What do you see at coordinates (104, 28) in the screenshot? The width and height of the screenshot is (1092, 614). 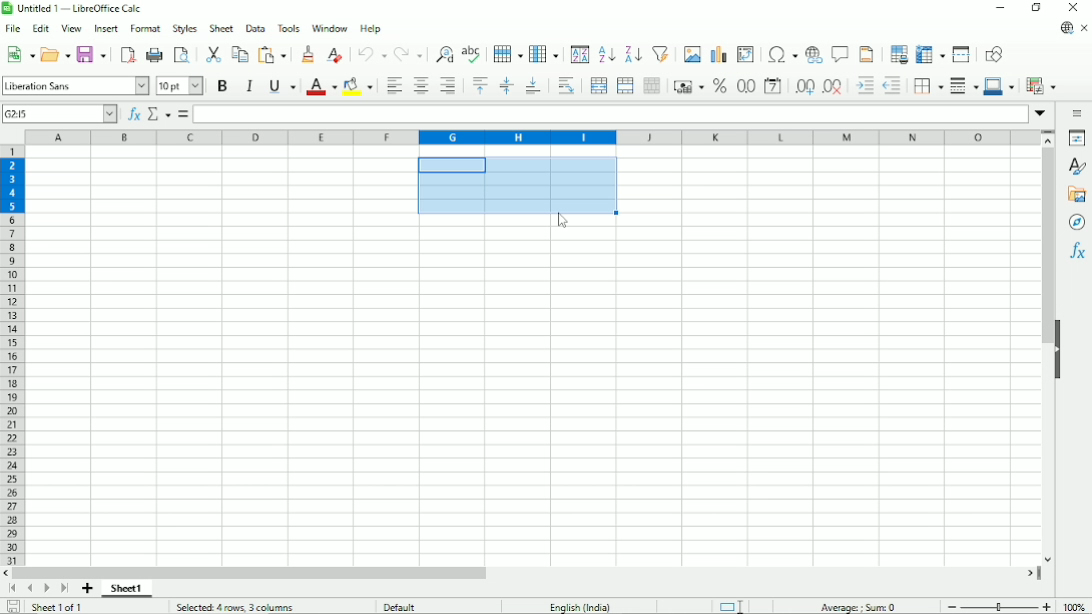 I see `Insert` at bounding box center [104, 28].